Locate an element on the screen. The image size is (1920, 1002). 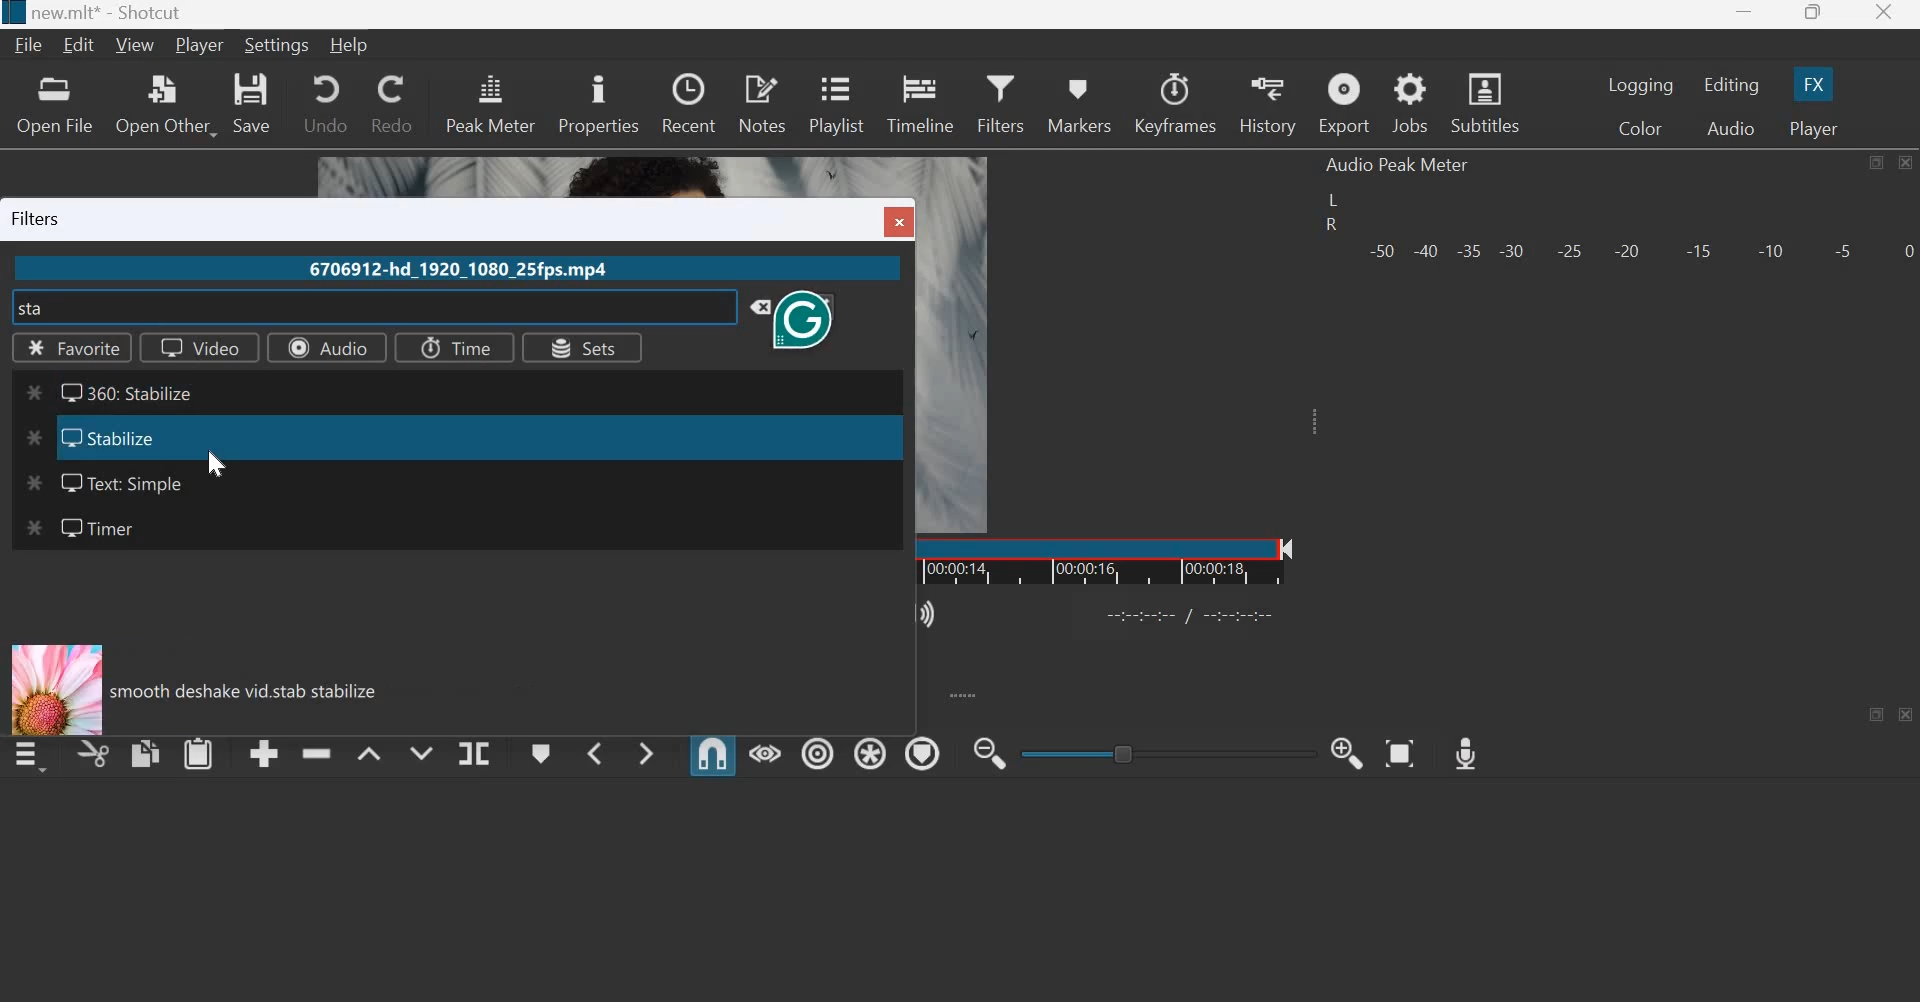
History is located at coordinates (1269, 104).